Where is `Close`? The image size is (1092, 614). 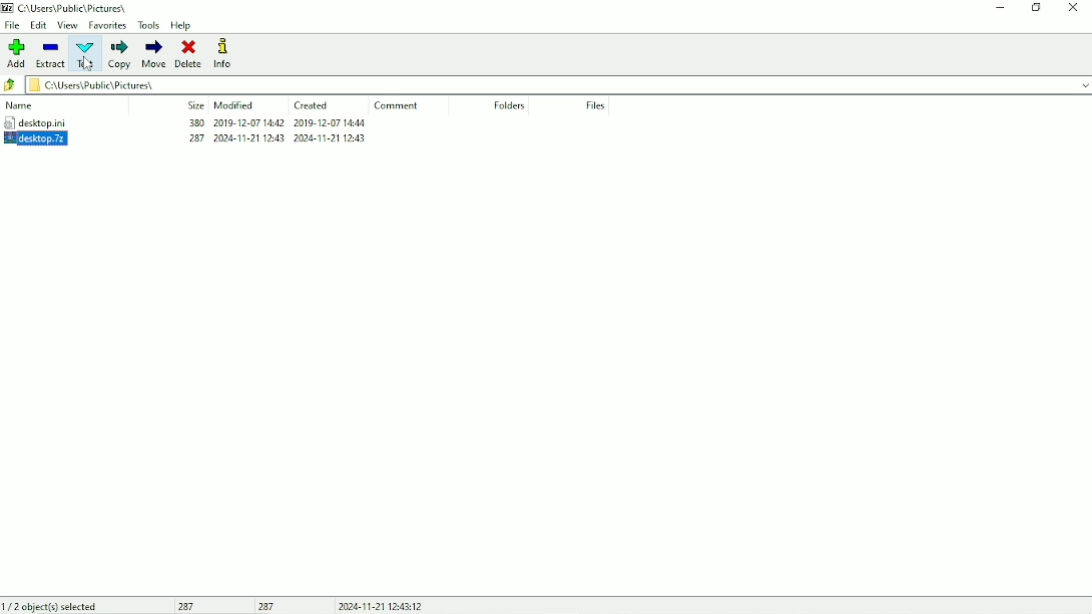 Close is located at coordinates (1075, 8).